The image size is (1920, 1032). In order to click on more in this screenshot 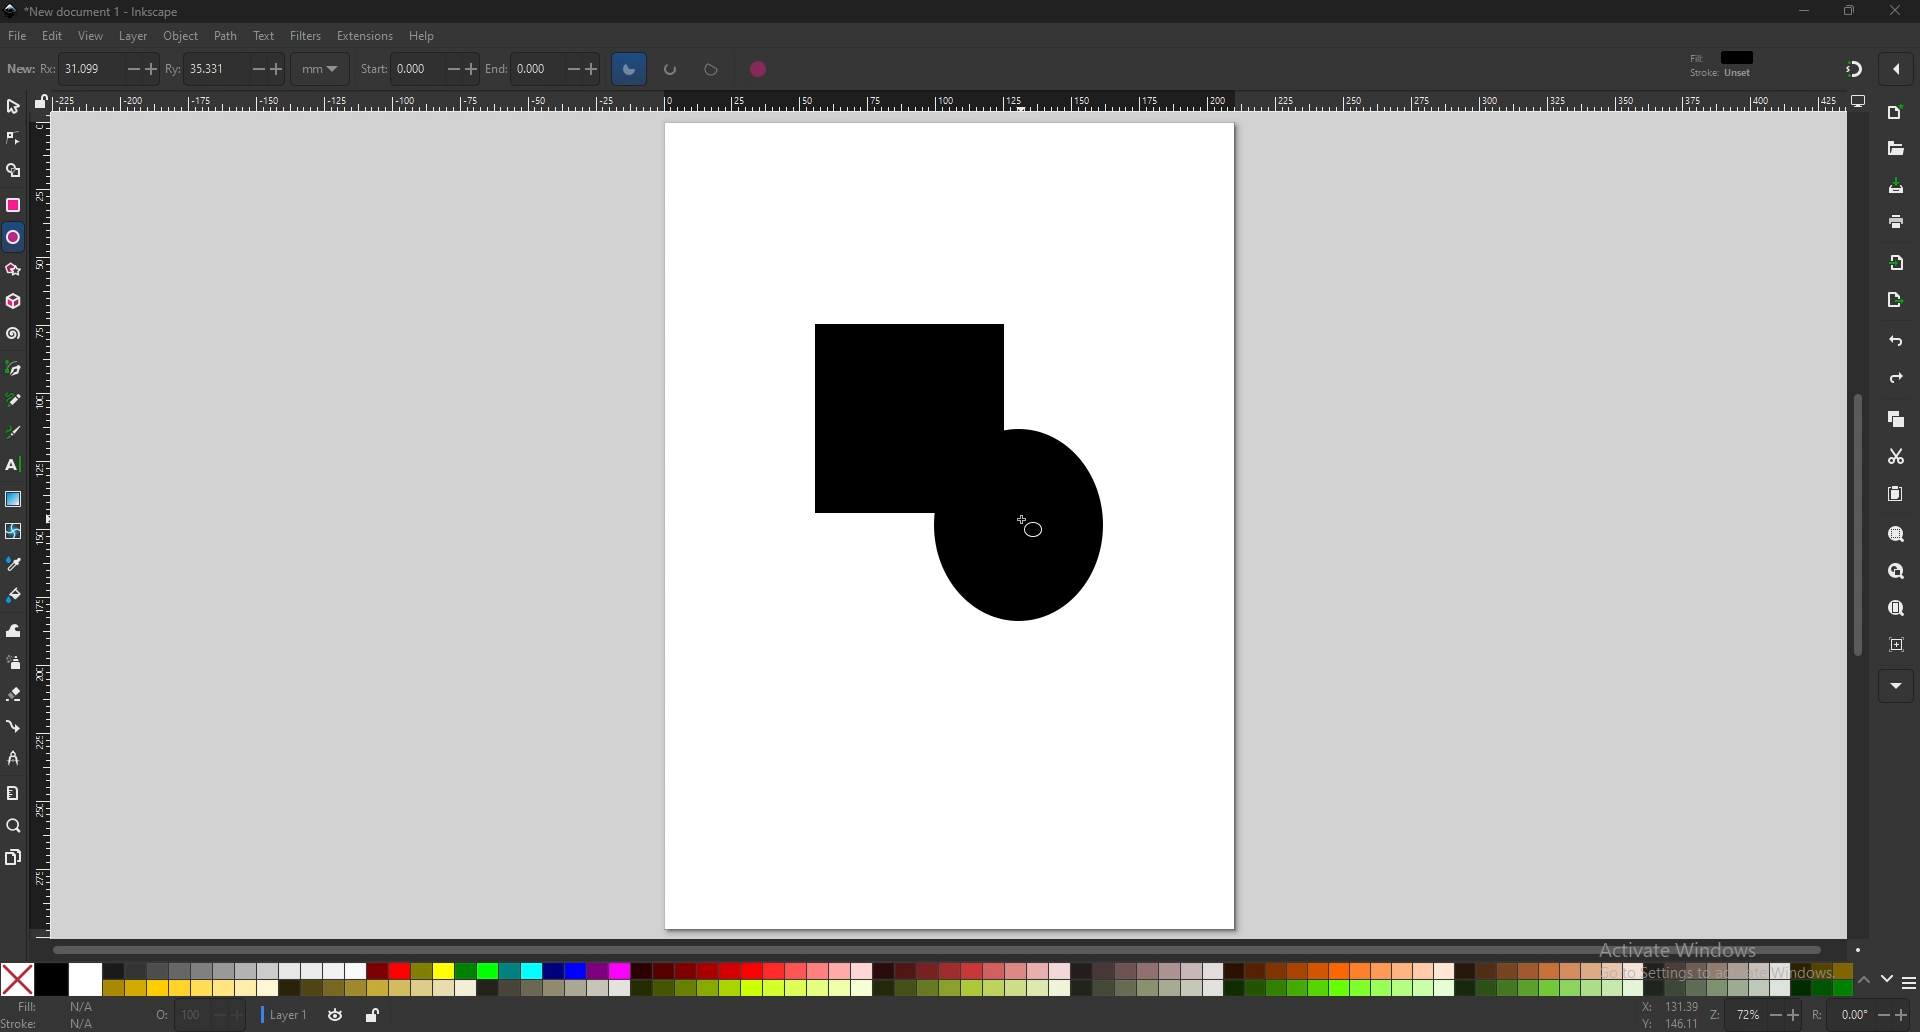, I will do `click(1896, 685)`.